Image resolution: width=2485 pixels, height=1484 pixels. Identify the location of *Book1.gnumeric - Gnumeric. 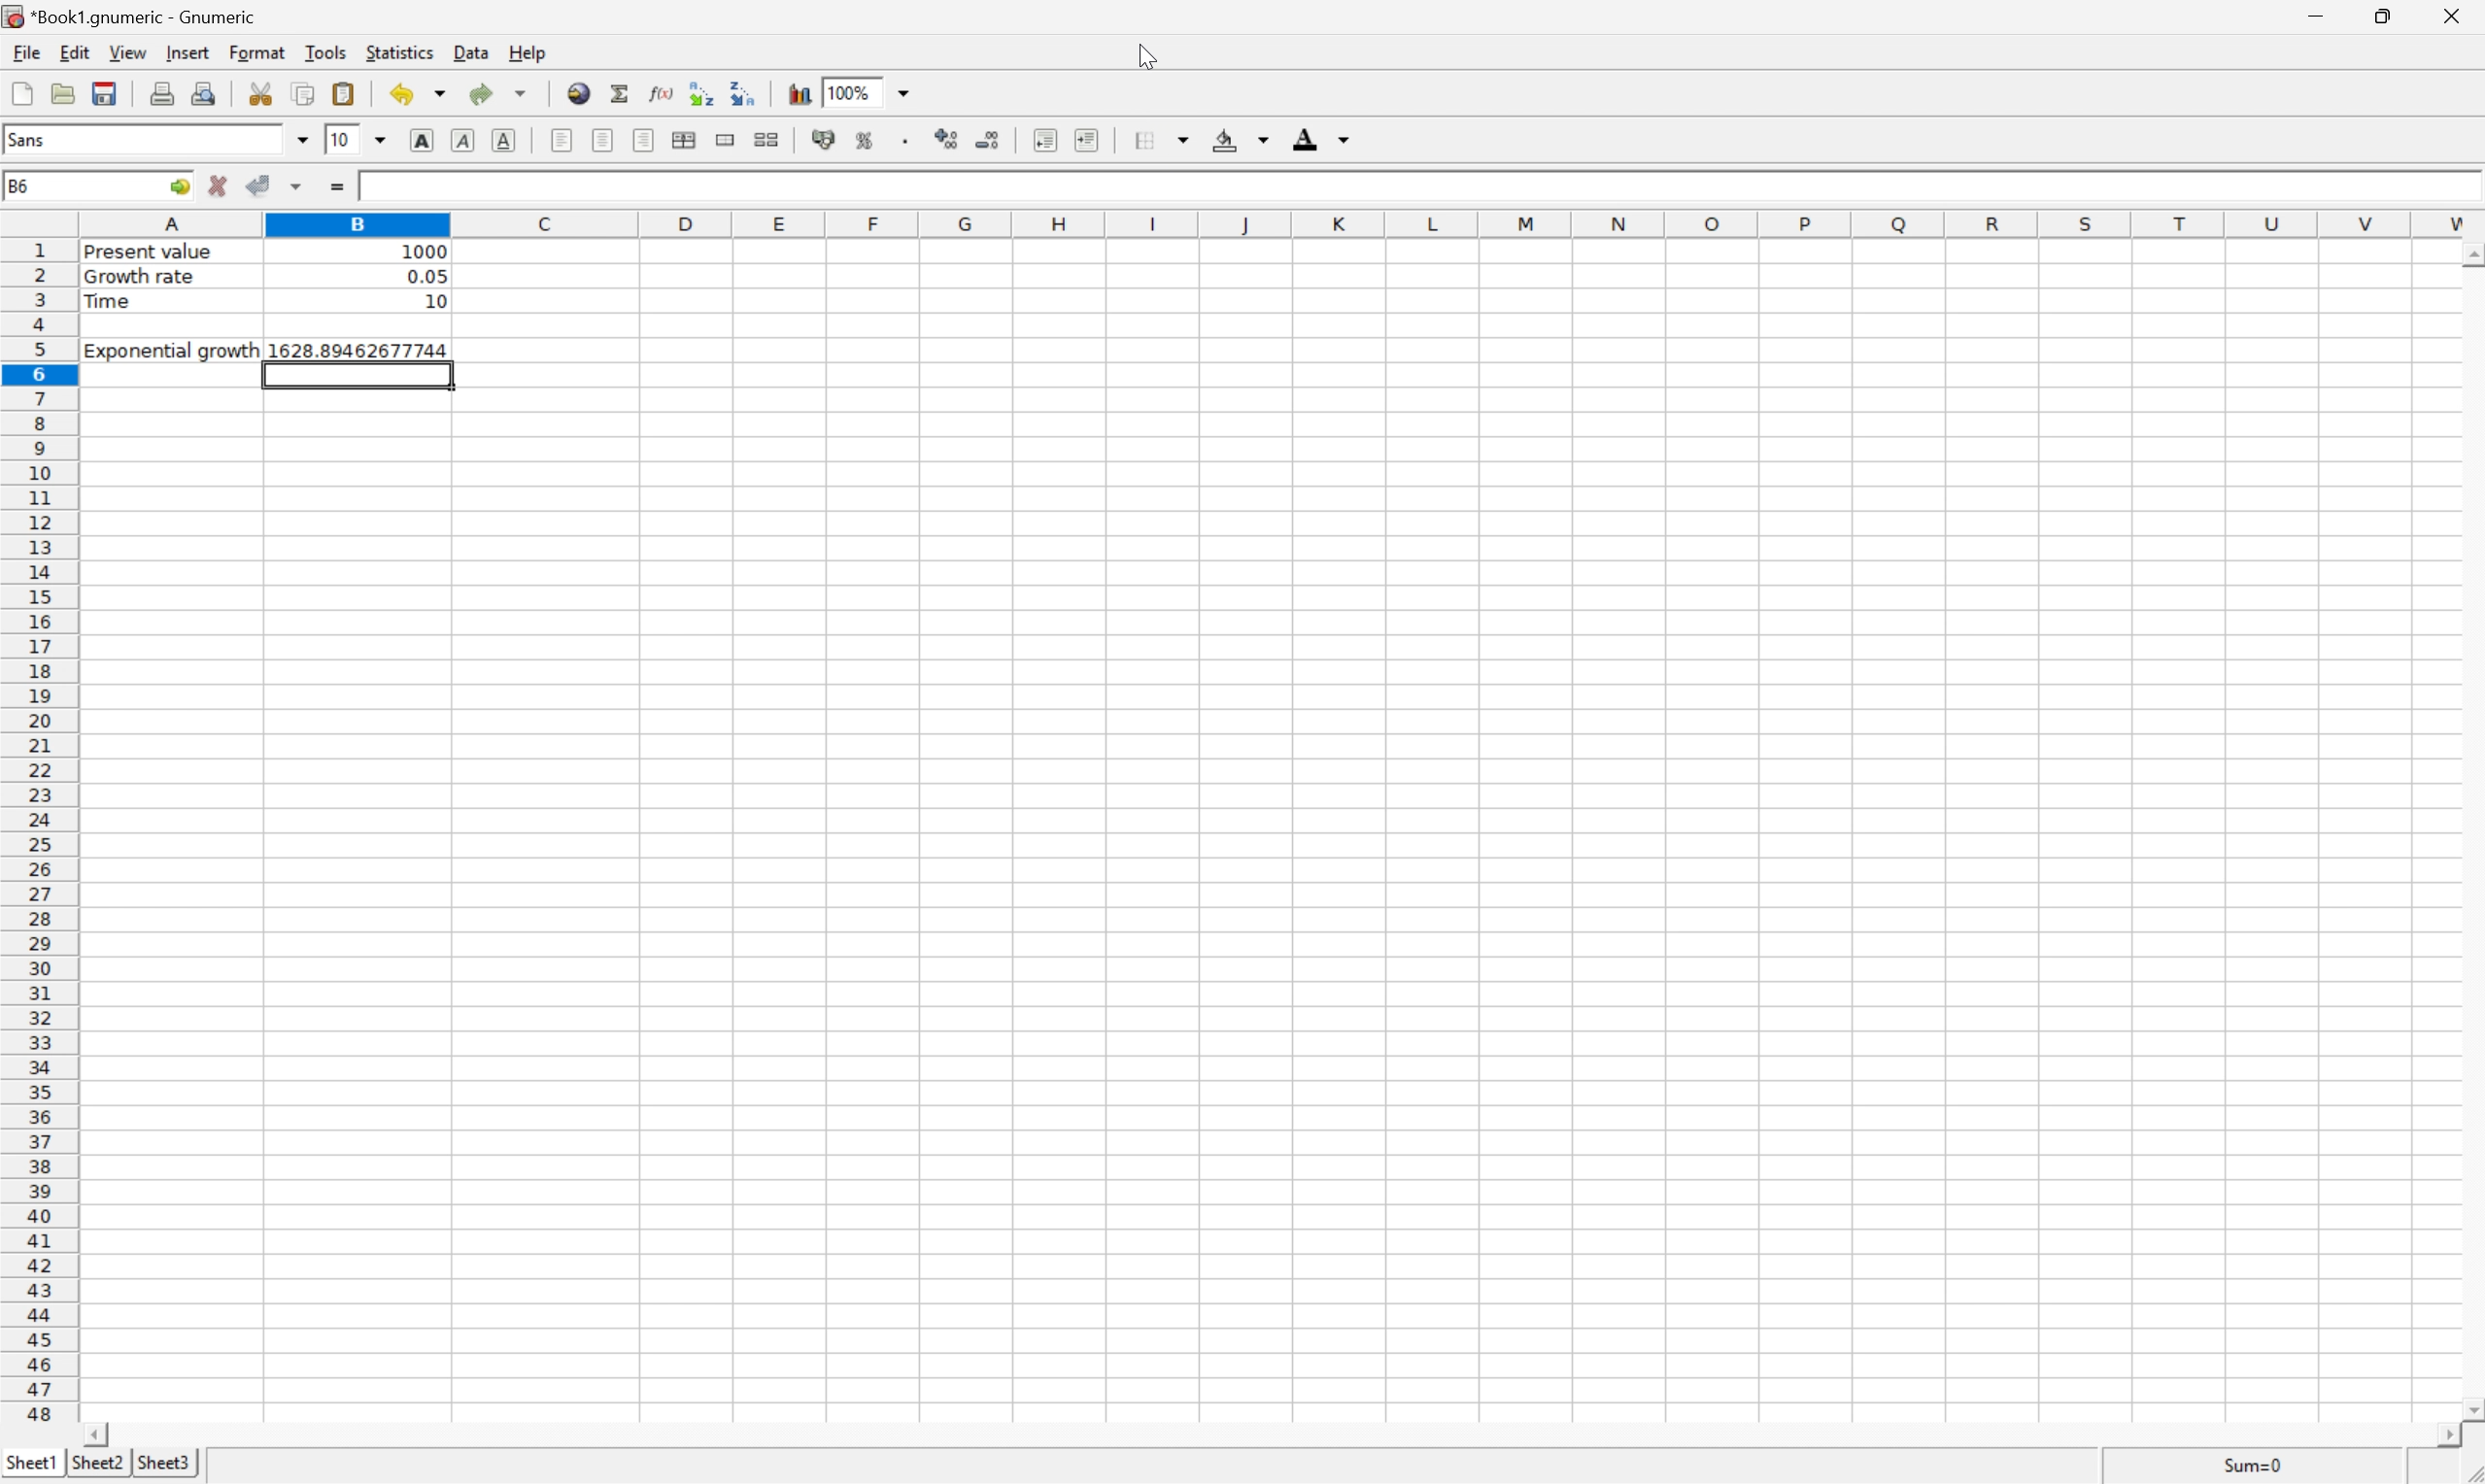
(135, 15).